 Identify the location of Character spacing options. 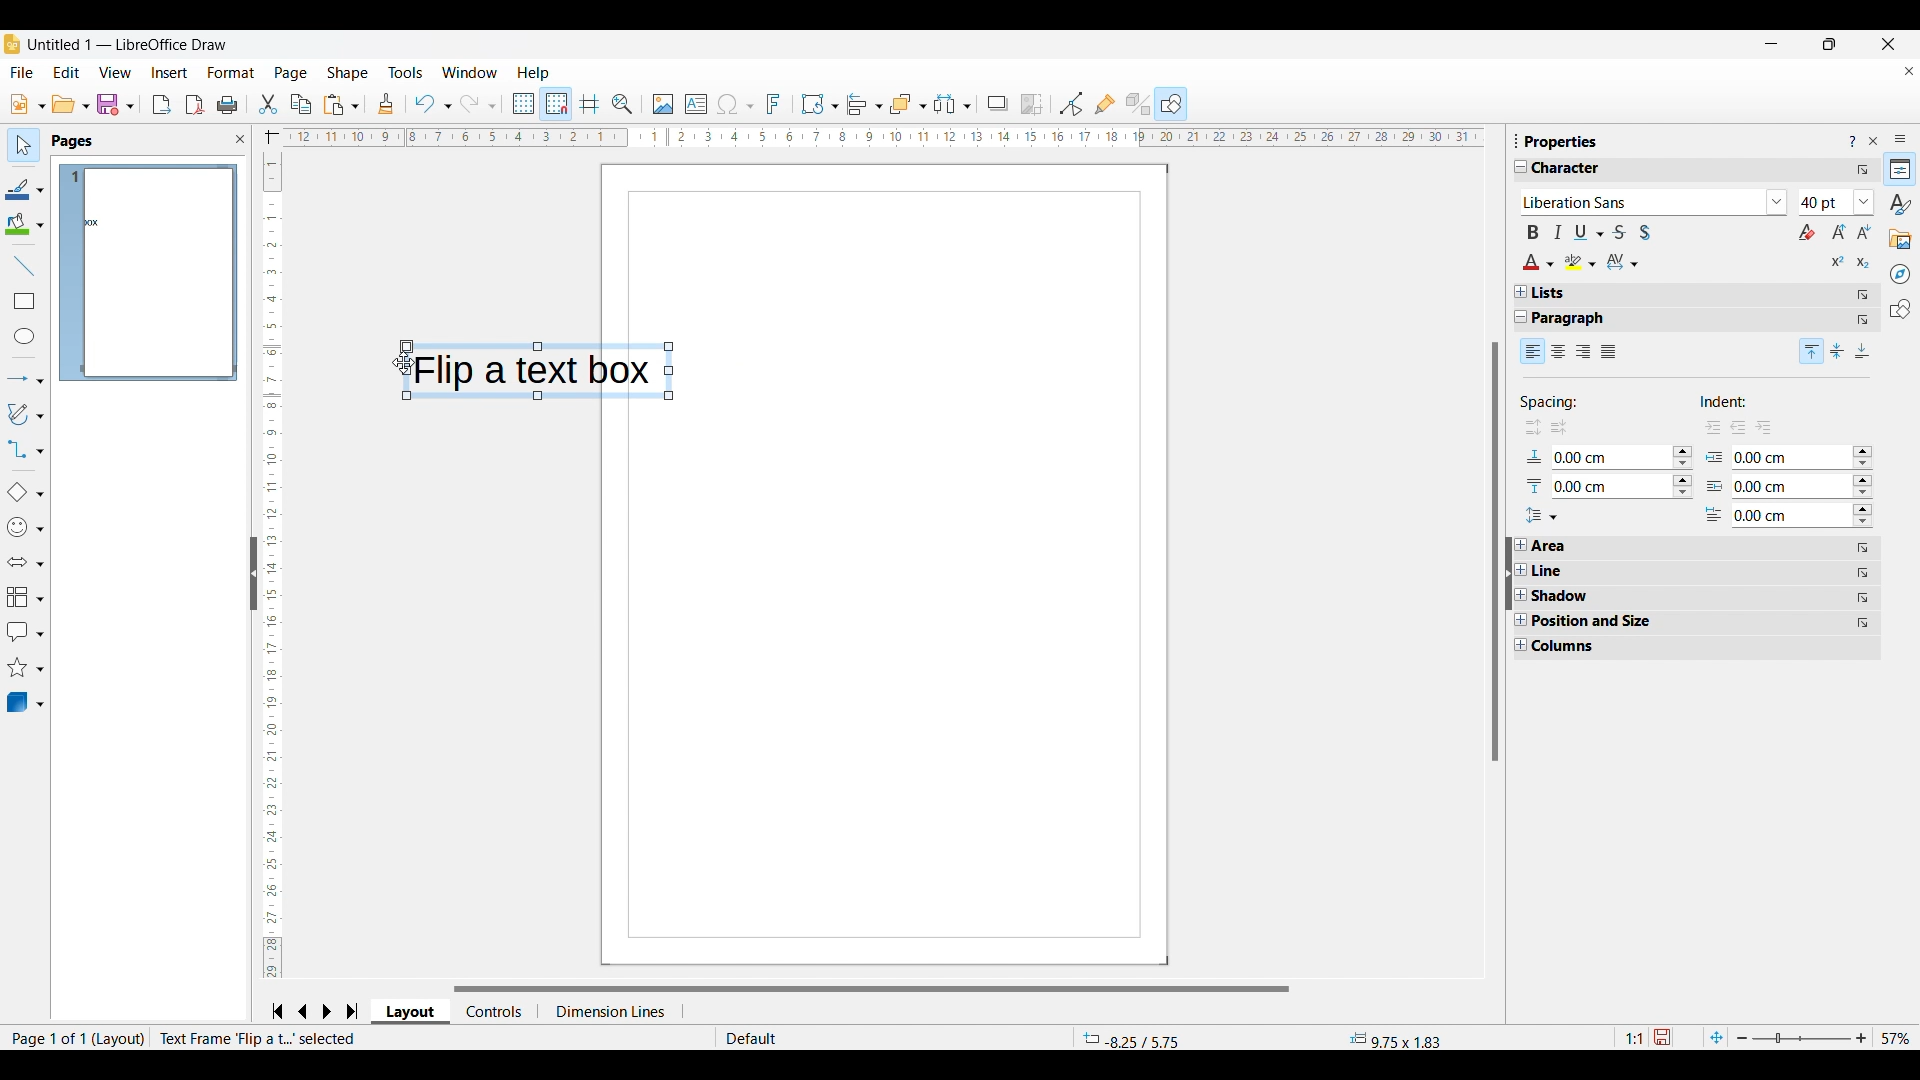
(1623, 262).